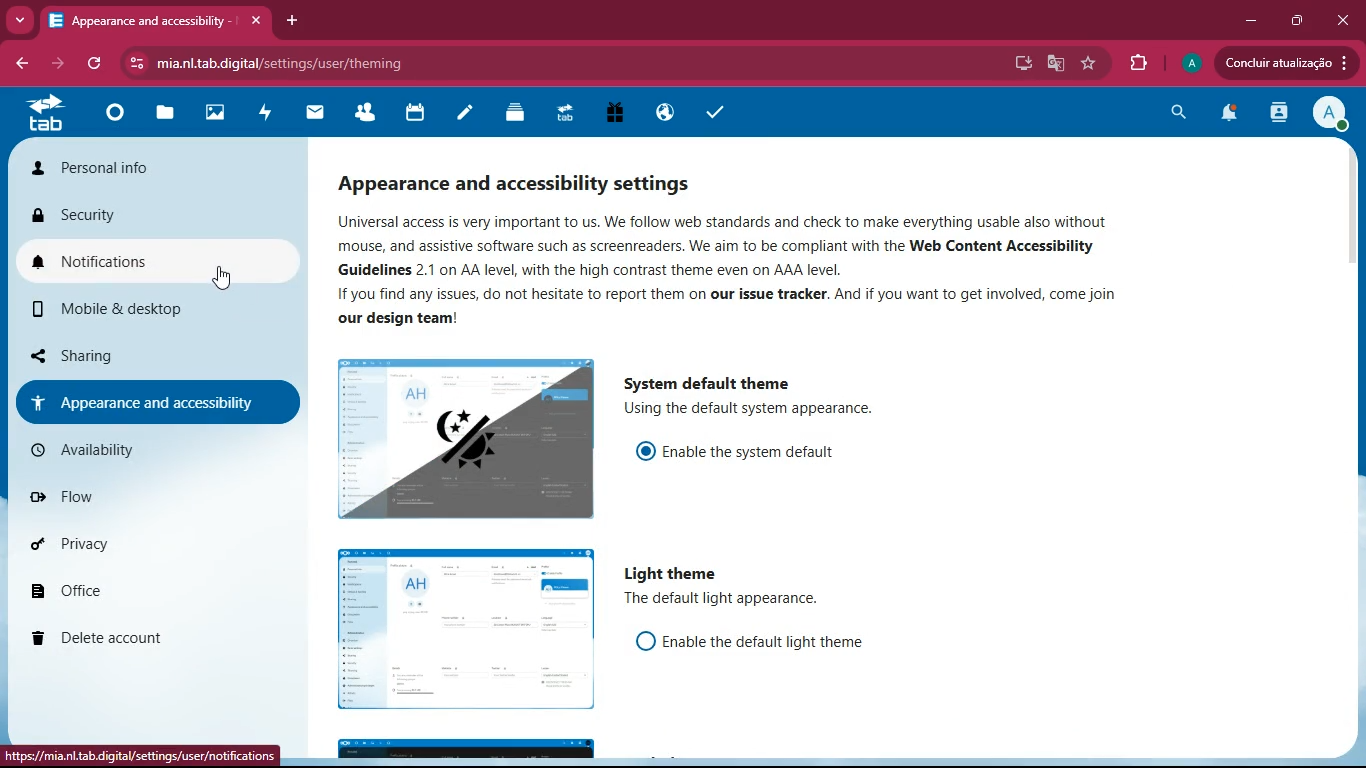  Describe the element at coordinates (160, 258) in the screenshot. I see `notifications` at that location.